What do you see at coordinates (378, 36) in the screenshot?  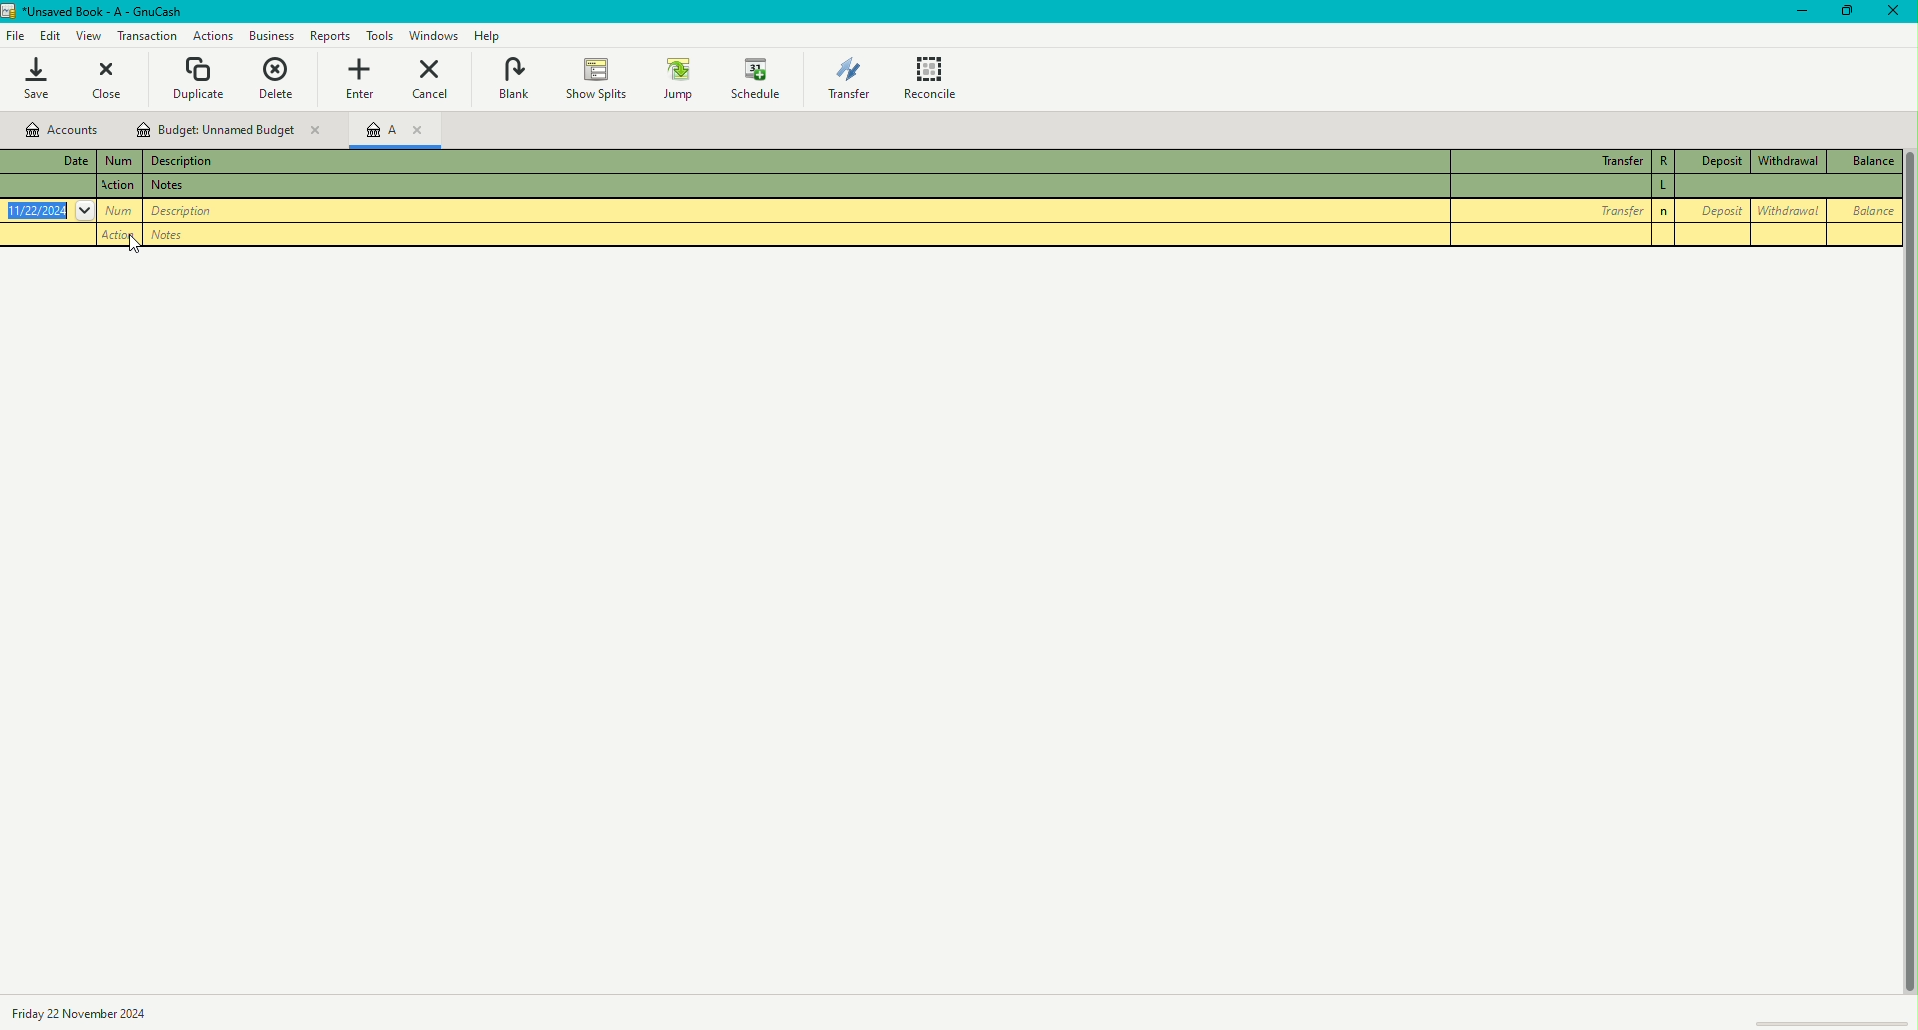 I see `Tools` at bounding box center [378, 36].